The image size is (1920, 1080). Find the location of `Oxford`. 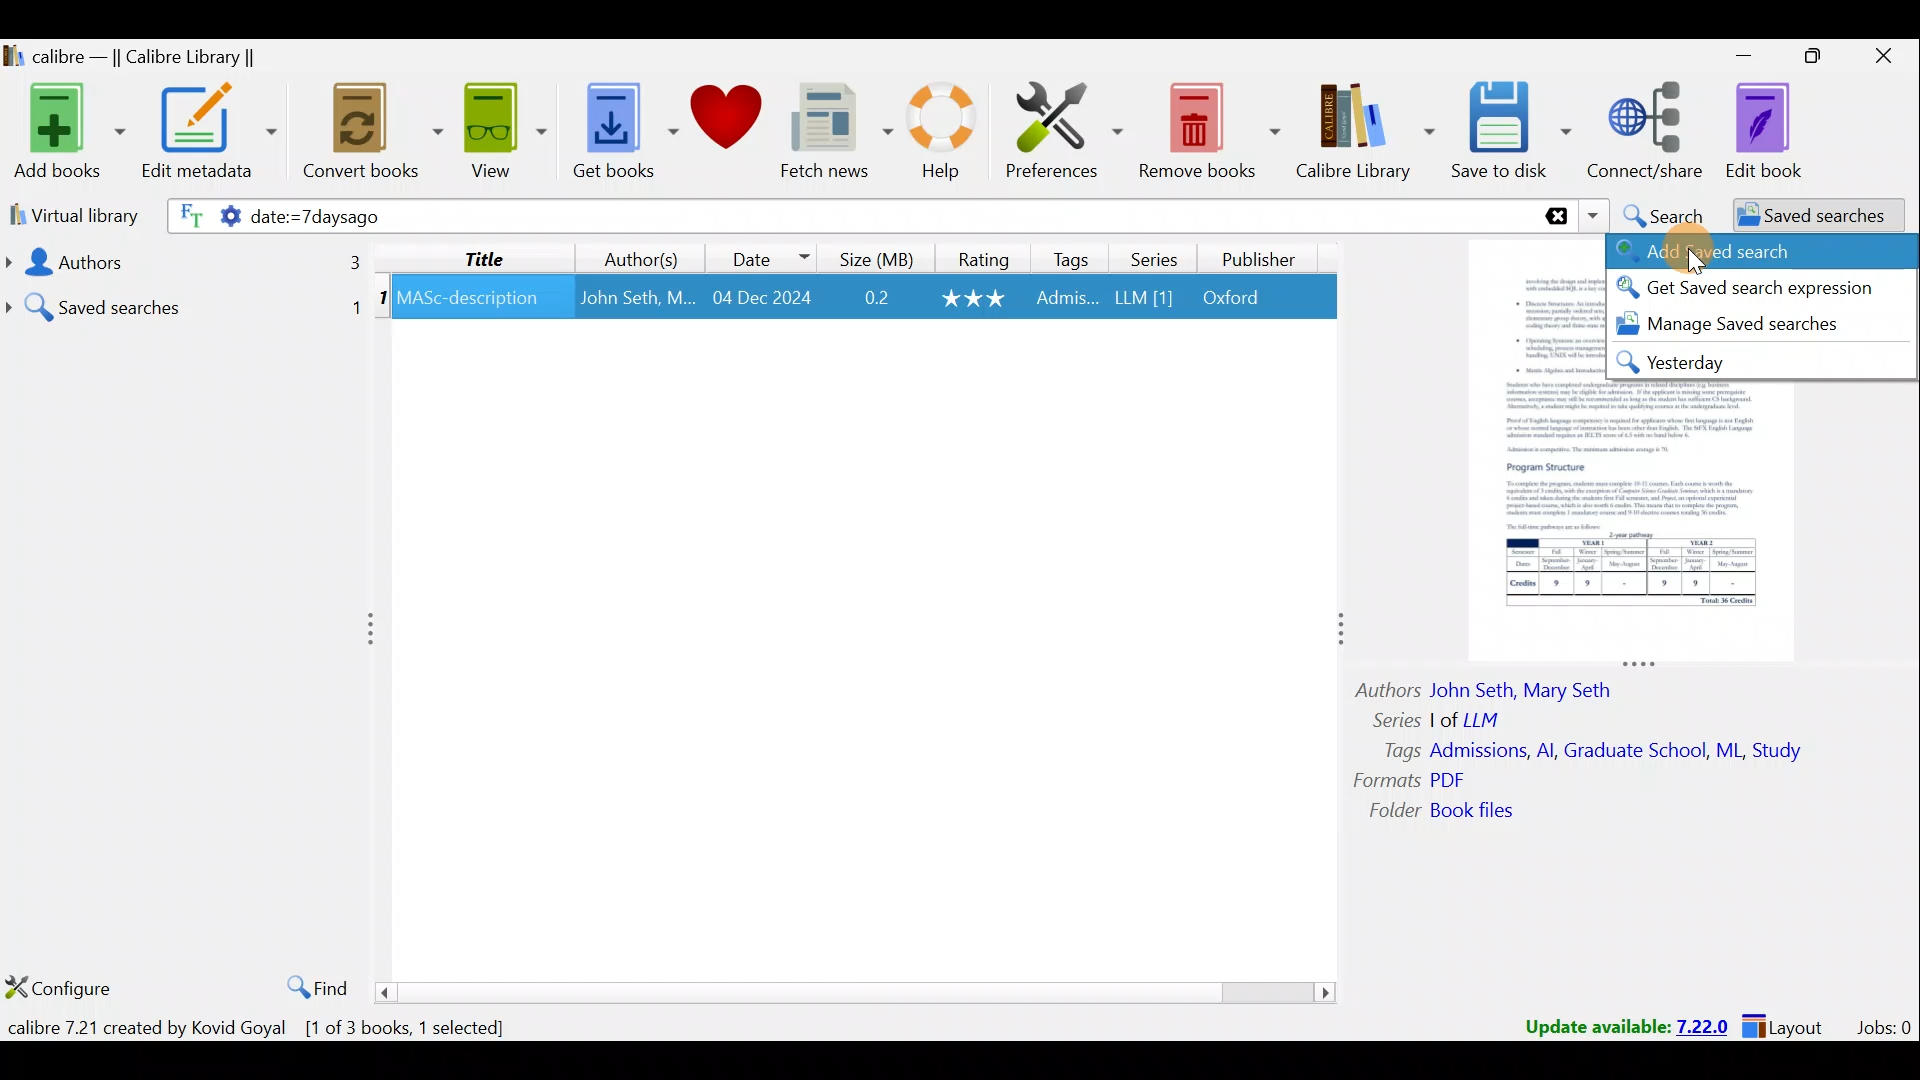

Oxford is located at coordinates (1241, 298).